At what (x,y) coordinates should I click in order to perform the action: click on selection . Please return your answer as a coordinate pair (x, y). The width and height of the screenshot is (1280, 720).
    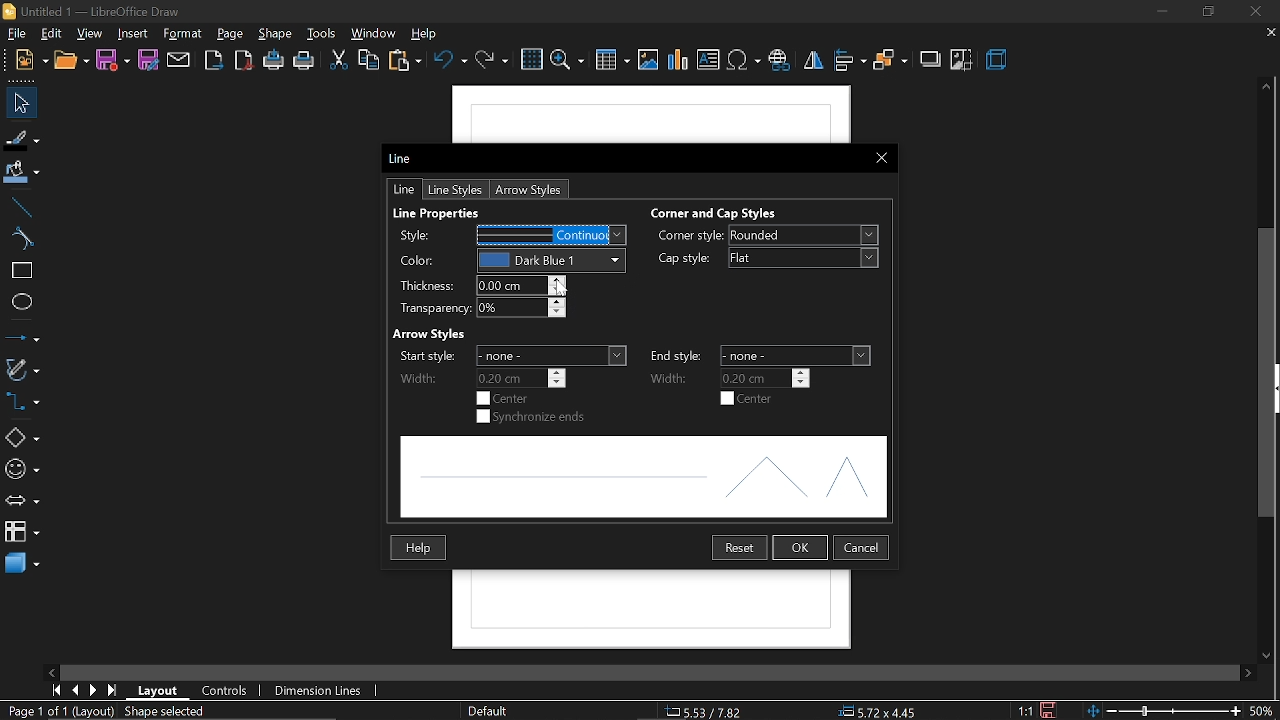
    Looking at the image, I should click on (172, 713).